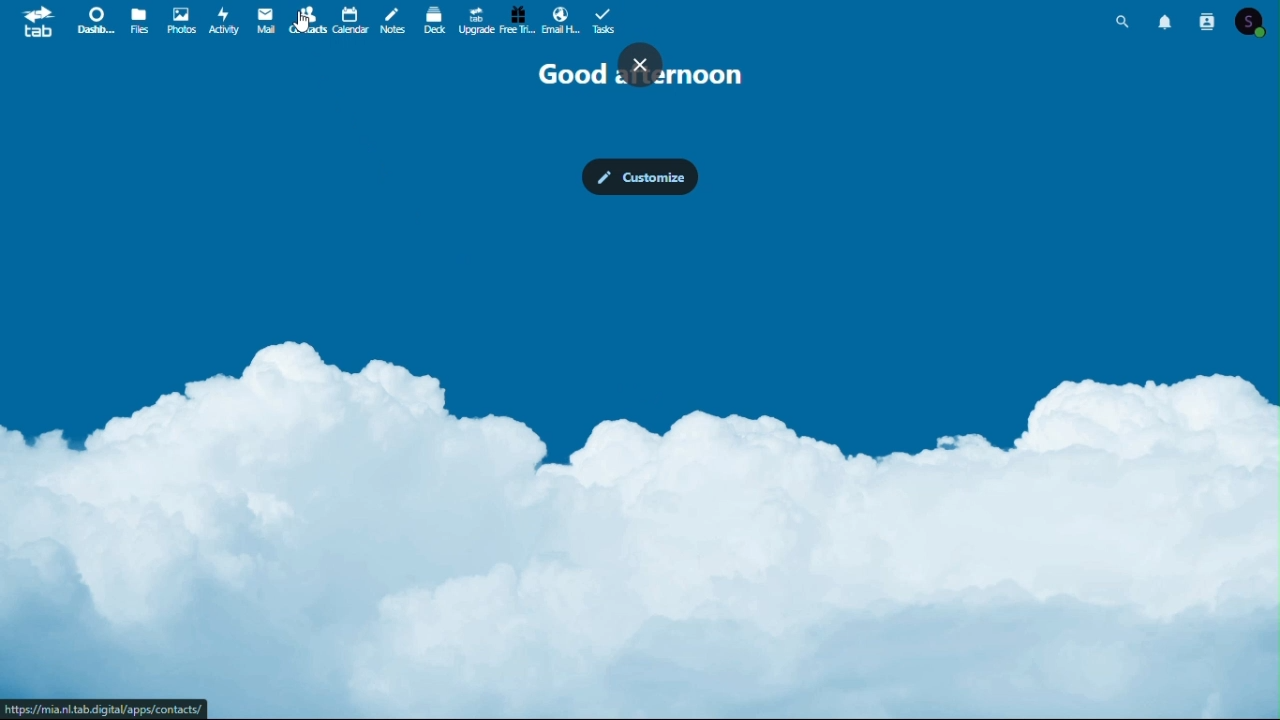  Describe the element at coordinates (1166, 24) in the screenshot. I see `Notification` at that location.